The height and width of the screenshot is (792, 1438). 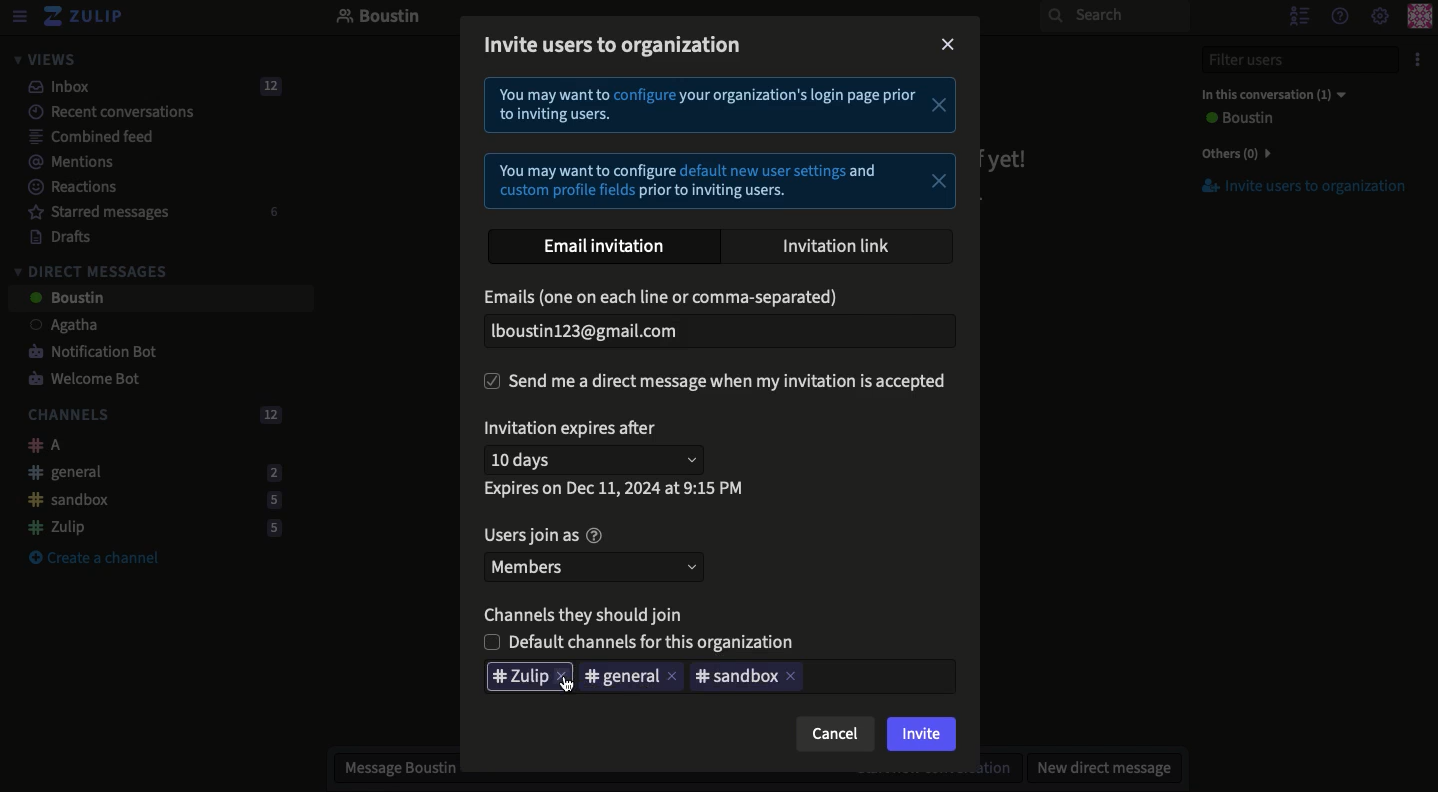 What do you see at coordinates (1236, 119) in the screenshot?
I see `User` at bounding box center [1236, 119].